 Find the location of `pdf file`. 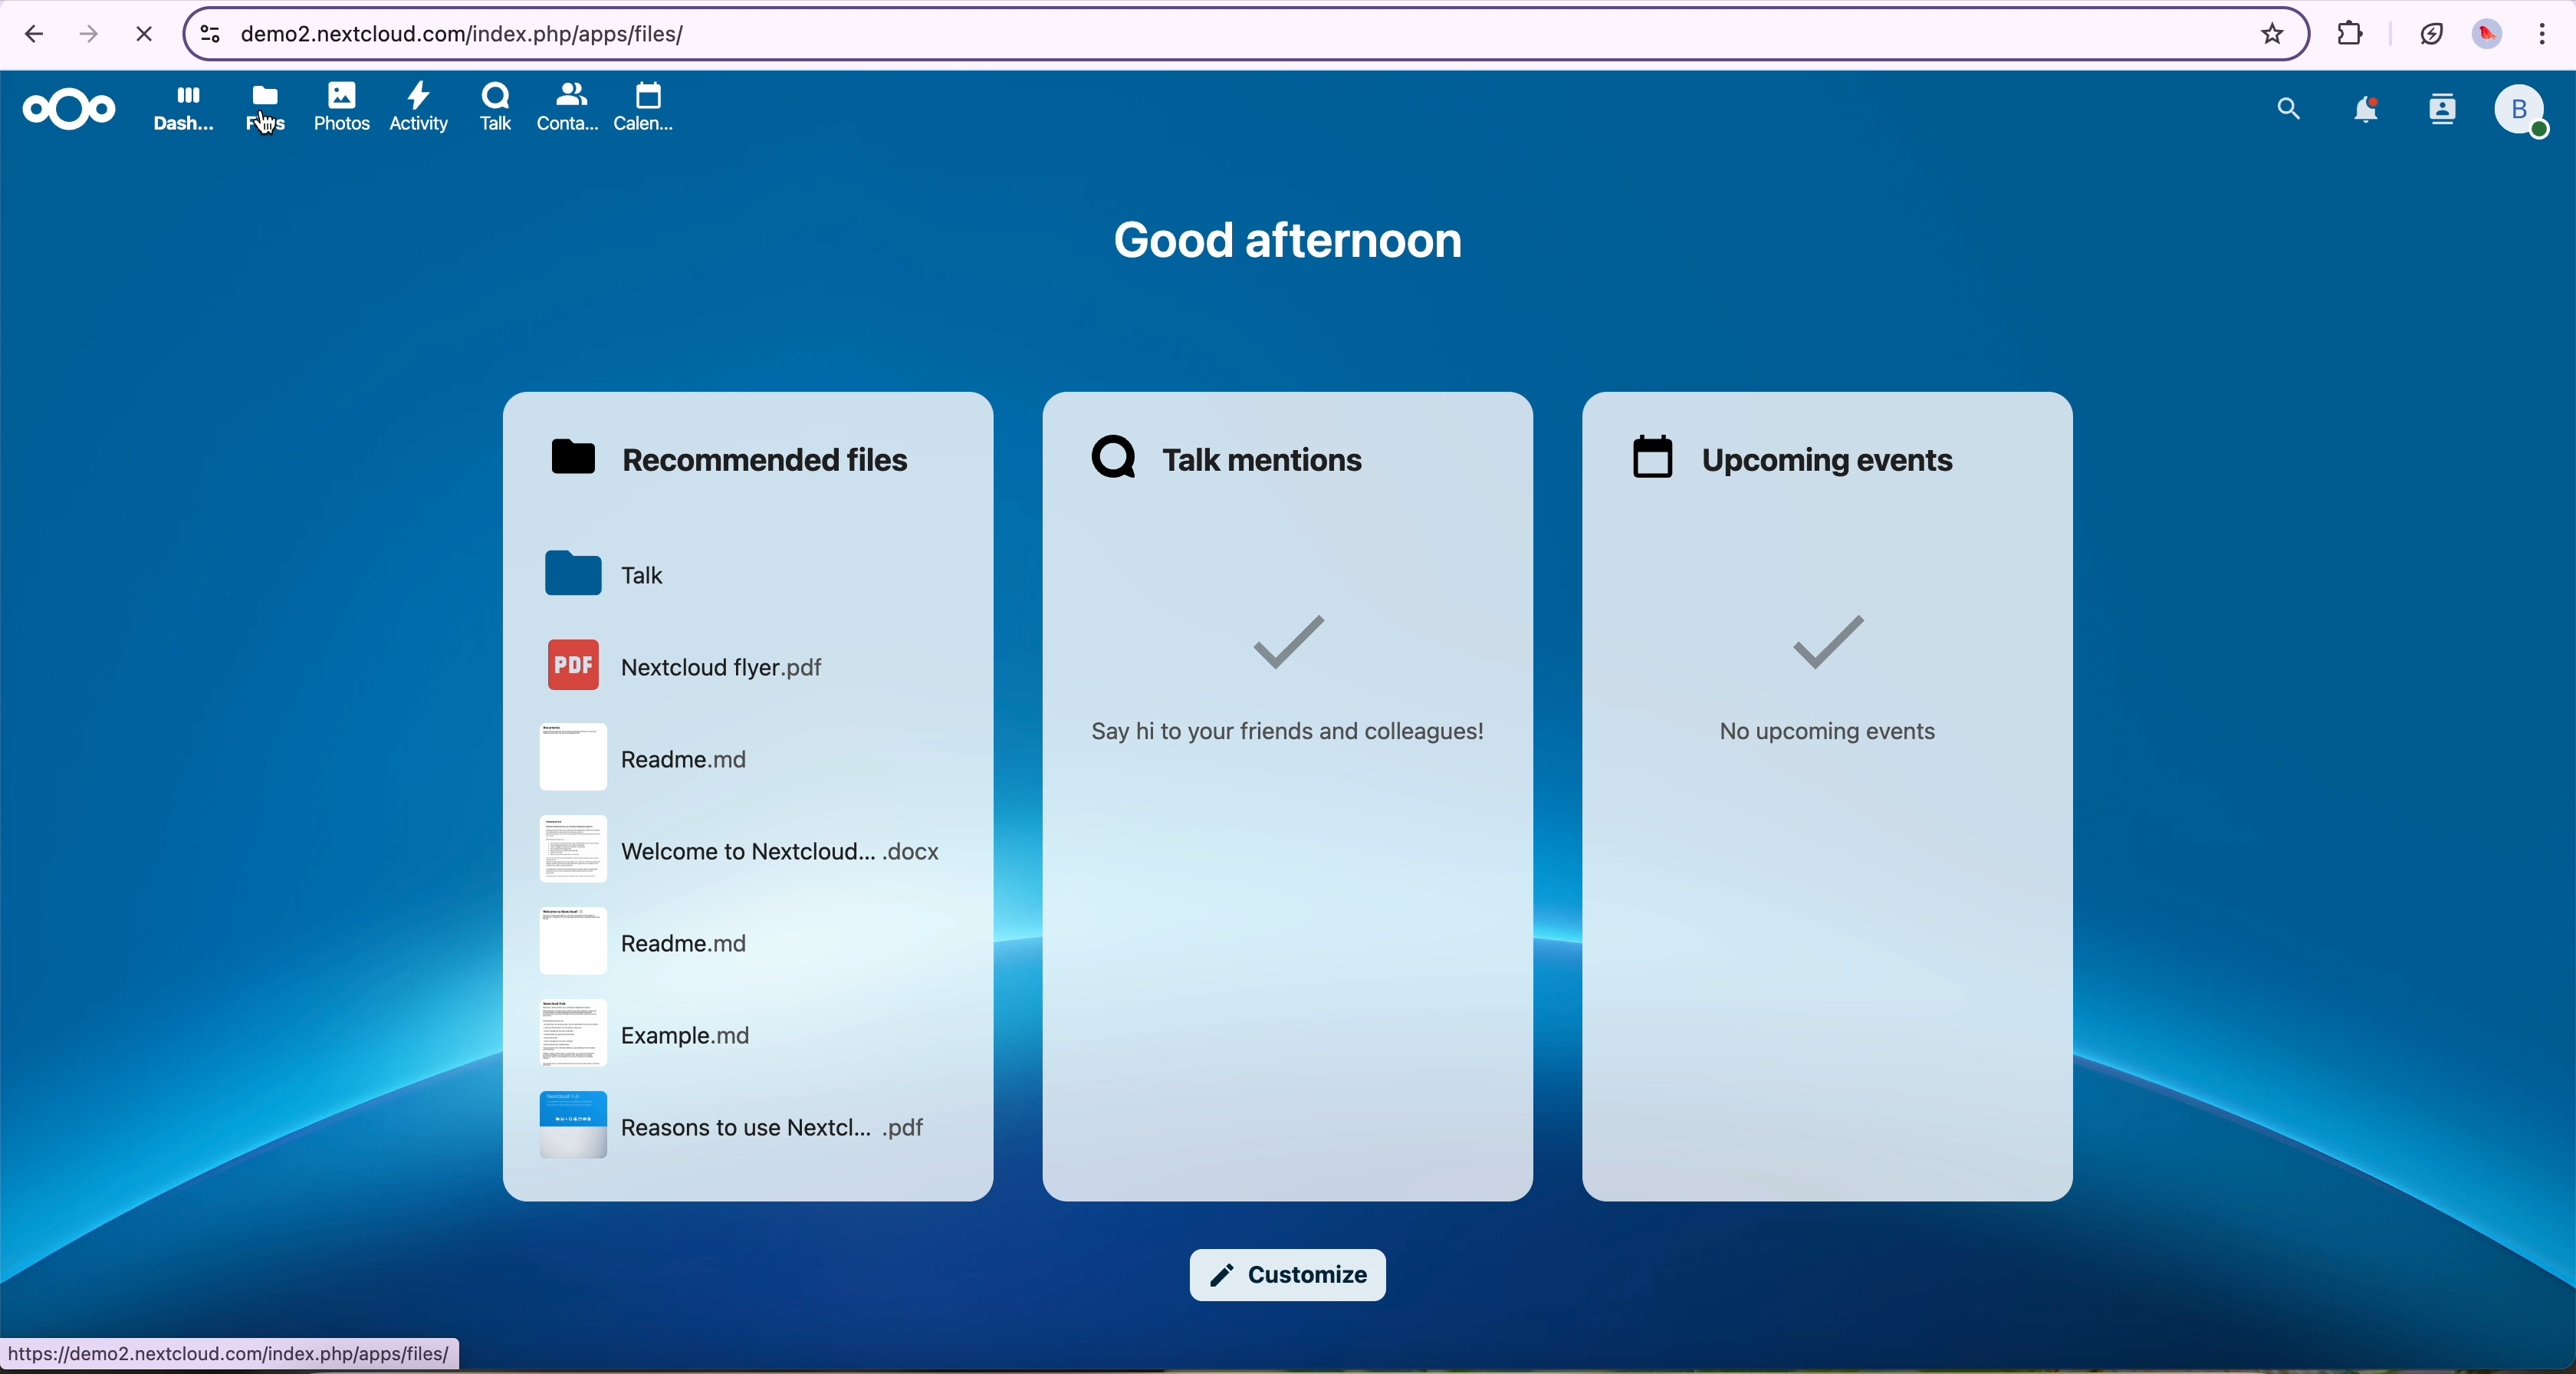

pdf file is located at coordinates (689, 662).